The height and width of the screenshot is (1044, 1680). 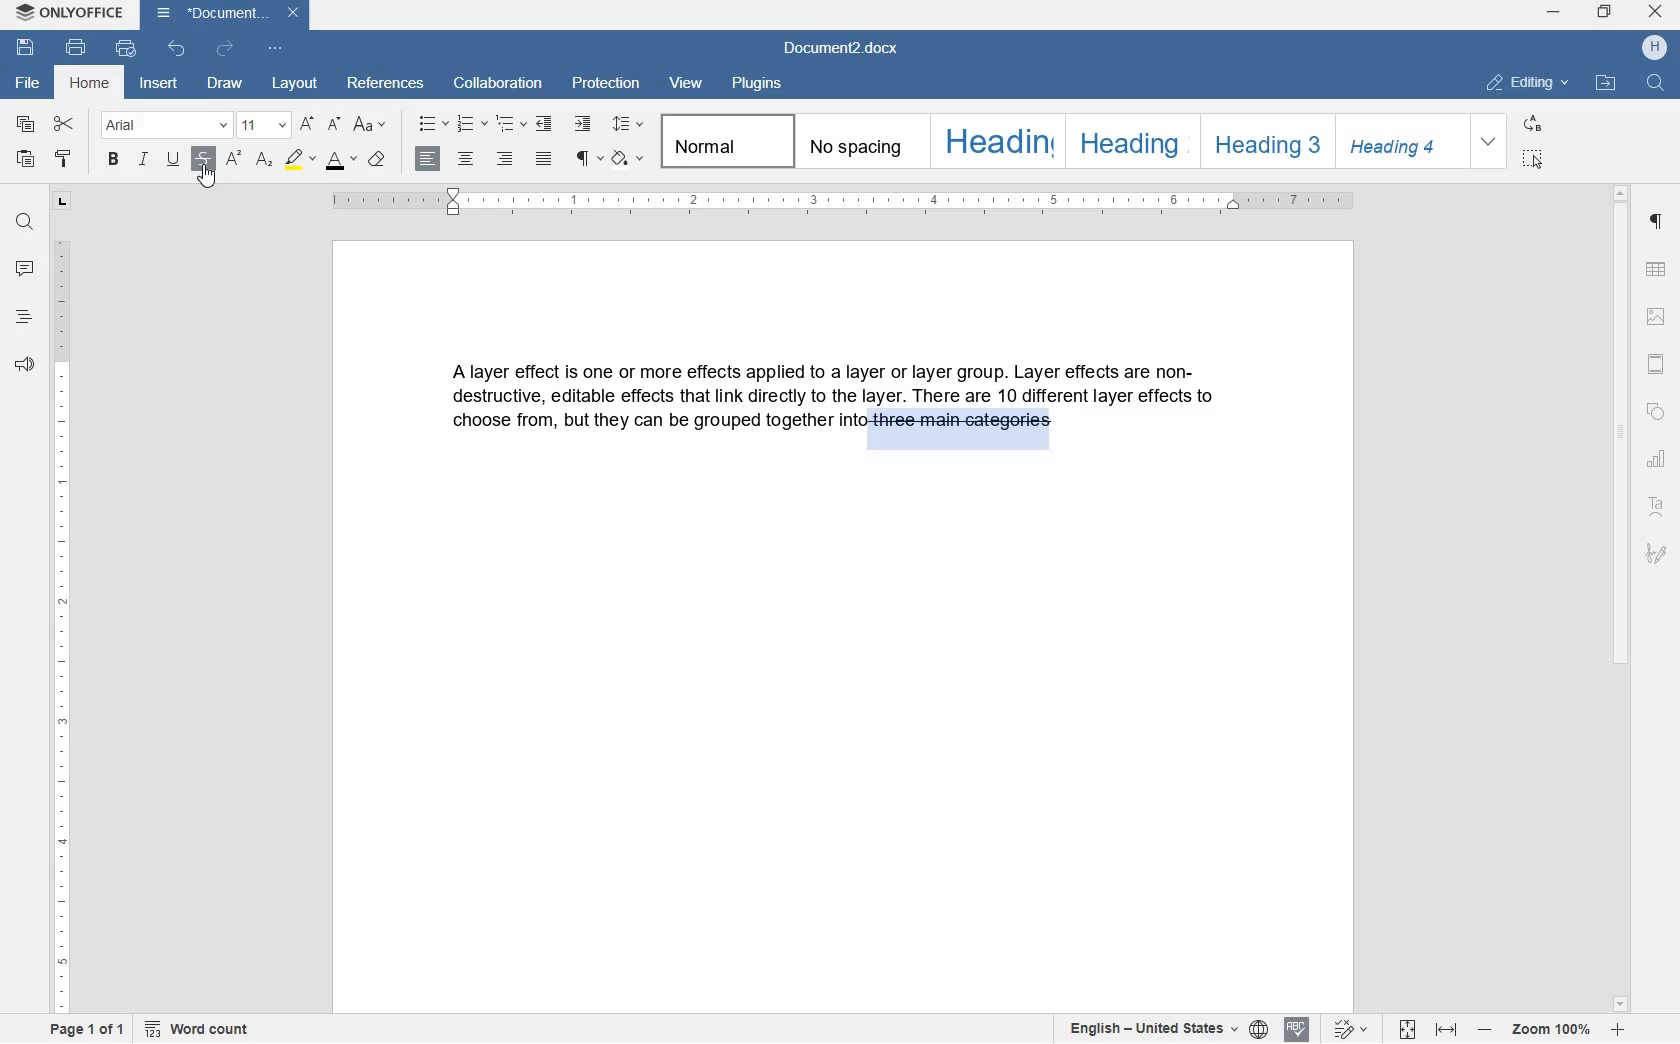 What do you see at coordinates (1532, 158) in the screenshot?
I see `select all ` at bounding box center [1532, 158].